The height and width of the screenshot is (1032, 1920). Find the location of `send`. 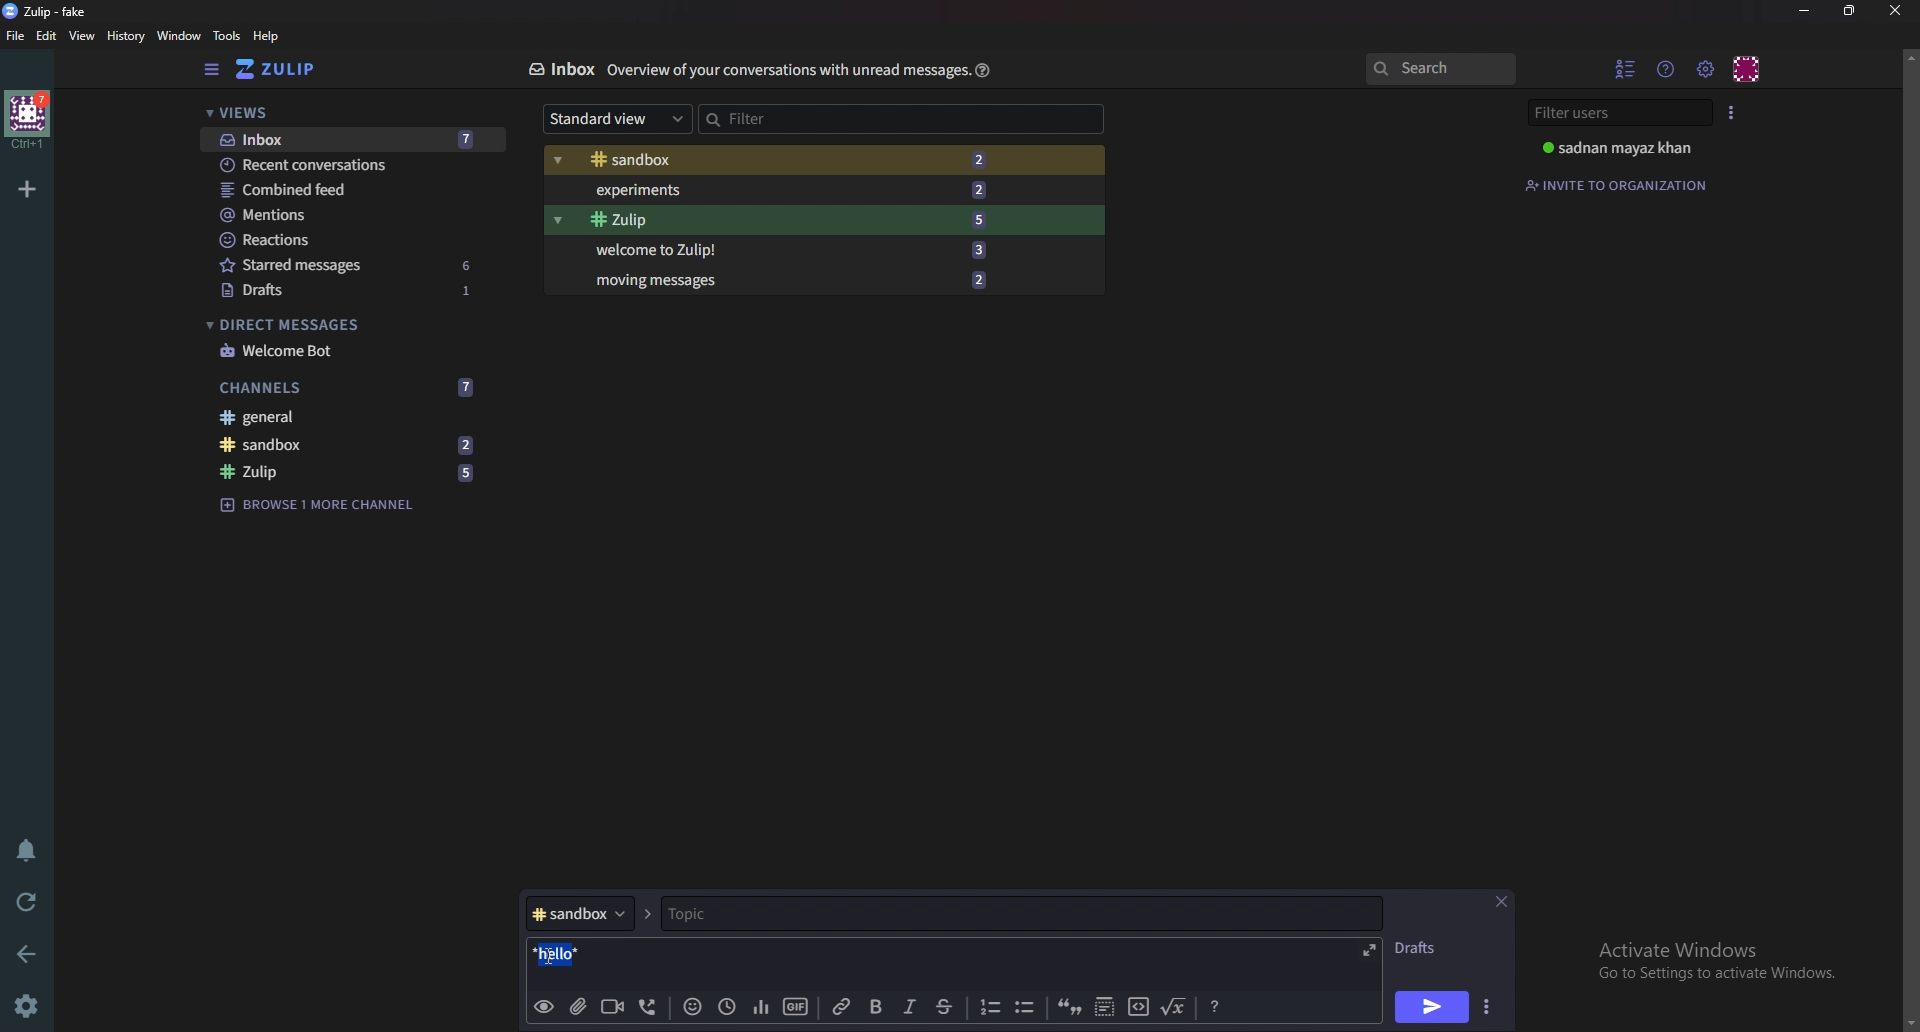

send is located at coordinates (1430, 1008).